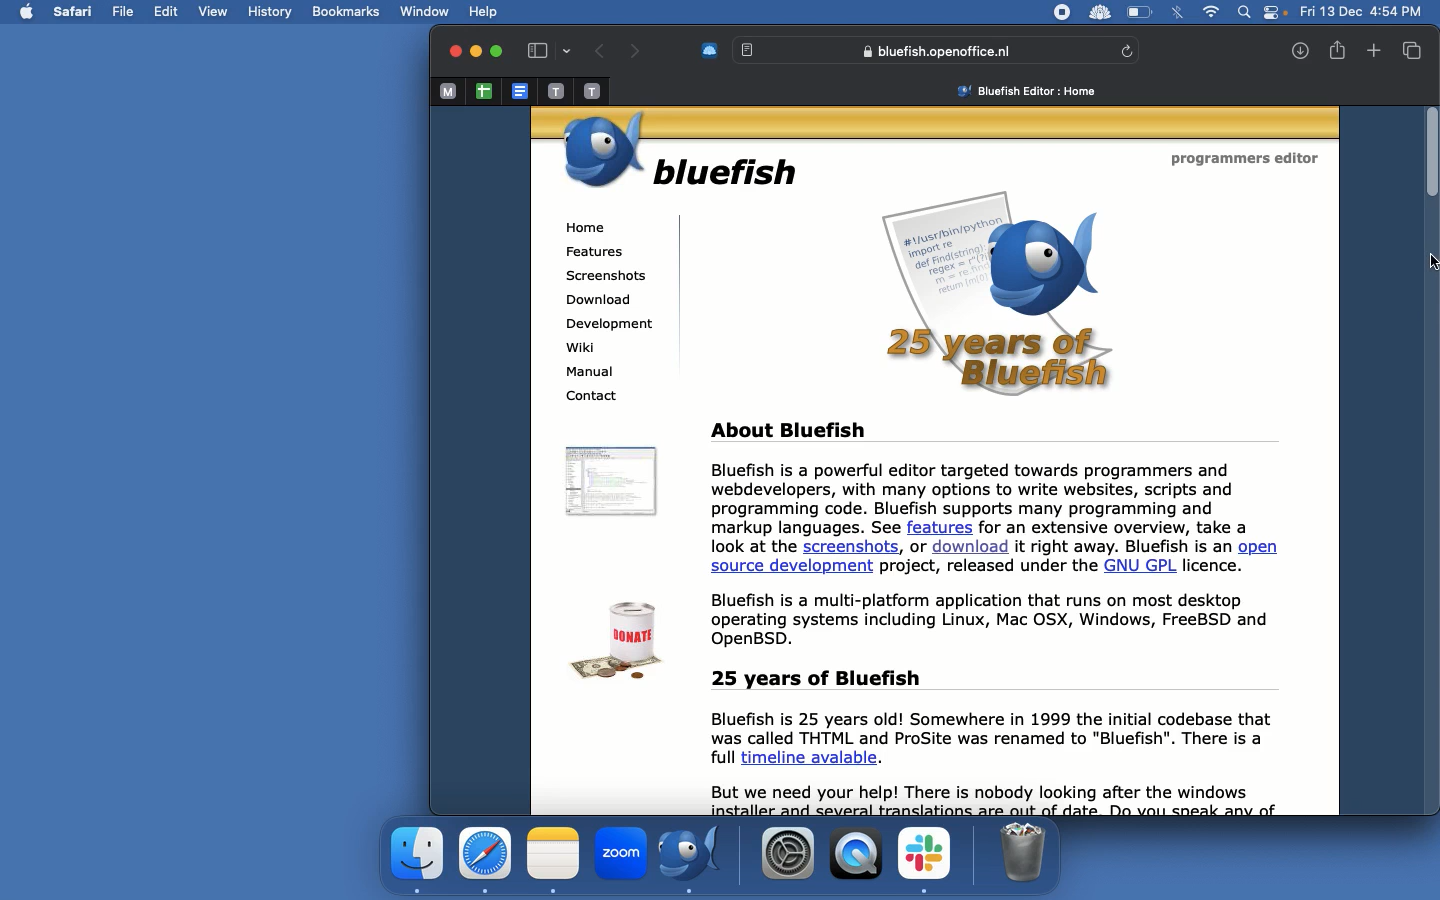 Image resolution: width=1440 pixels, height=900 pixels. Describe the element at coordinates (1236, 156) in the screenshot. I see `Programme editor` at that location.